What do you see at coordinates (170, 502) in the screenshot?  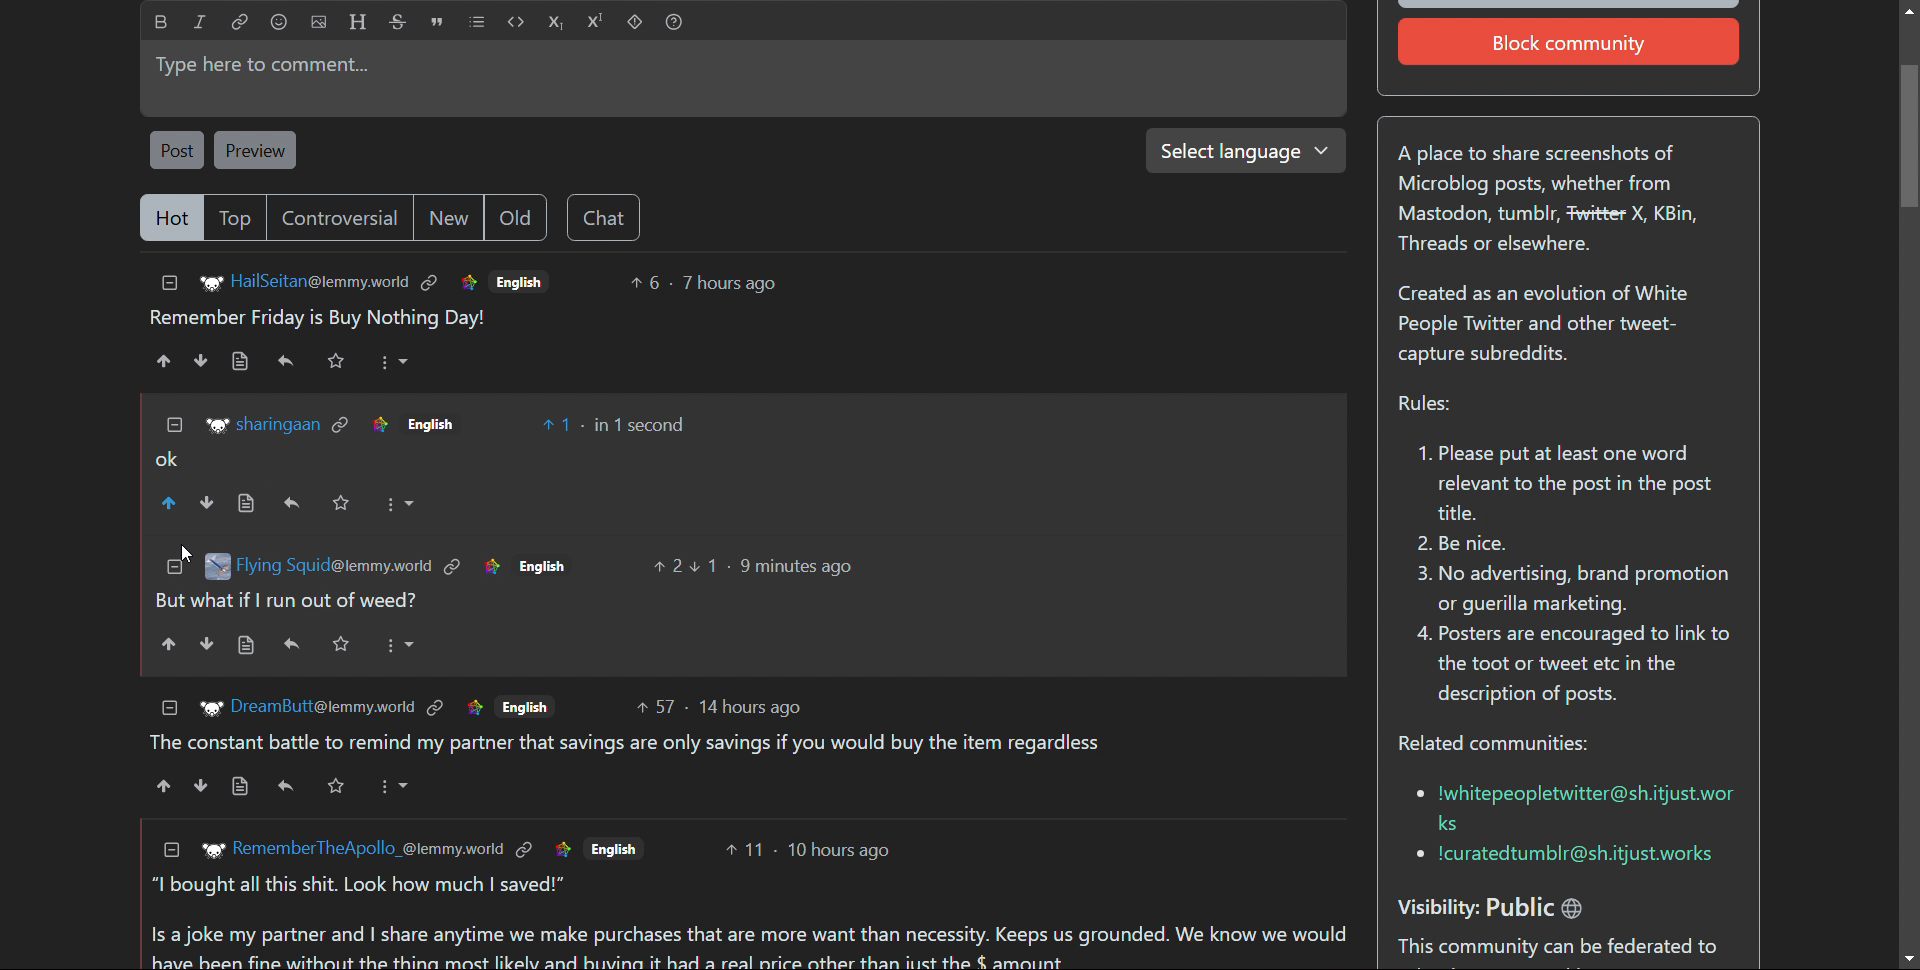 I see `upvotes` at bounding box center [170, 502].